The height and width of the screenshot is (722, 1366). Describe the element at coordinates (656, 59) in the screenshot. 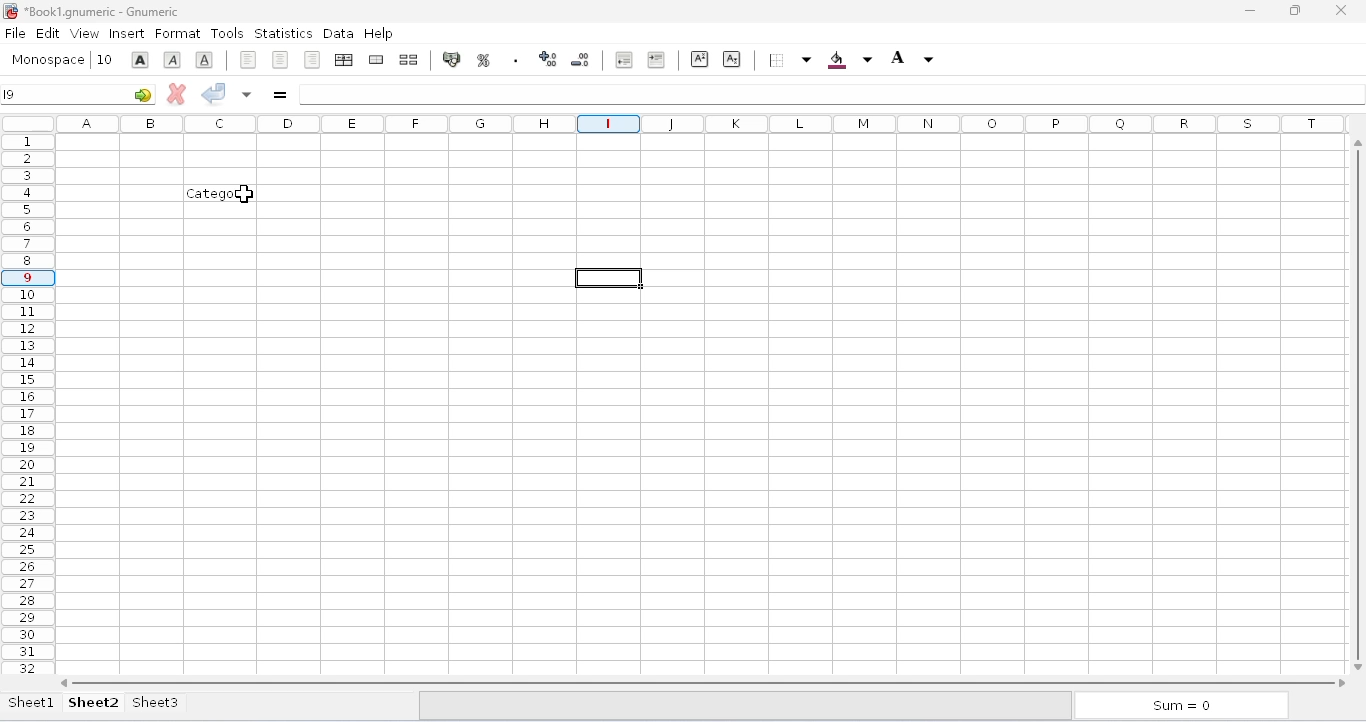

I see `increase the indent` at that location.